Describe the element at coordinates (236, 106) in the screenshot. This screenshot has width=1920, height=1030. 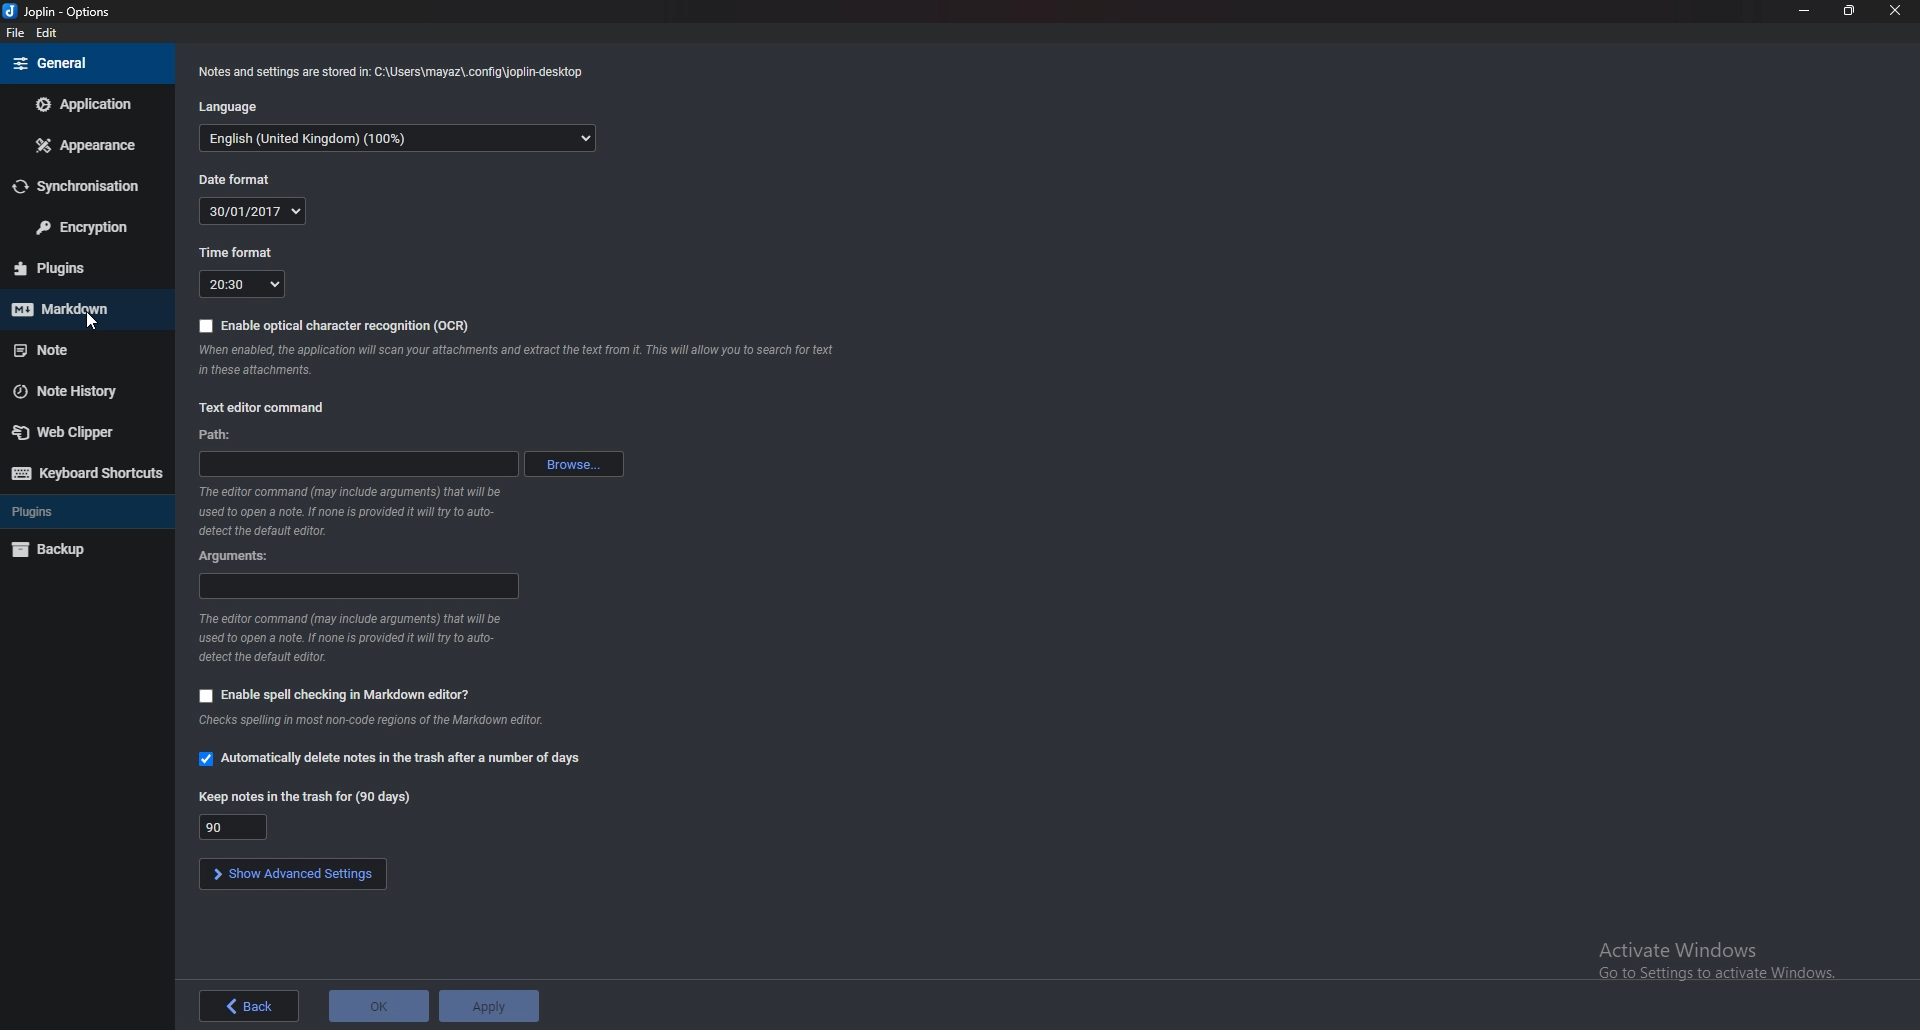
I see `Language` at that location.